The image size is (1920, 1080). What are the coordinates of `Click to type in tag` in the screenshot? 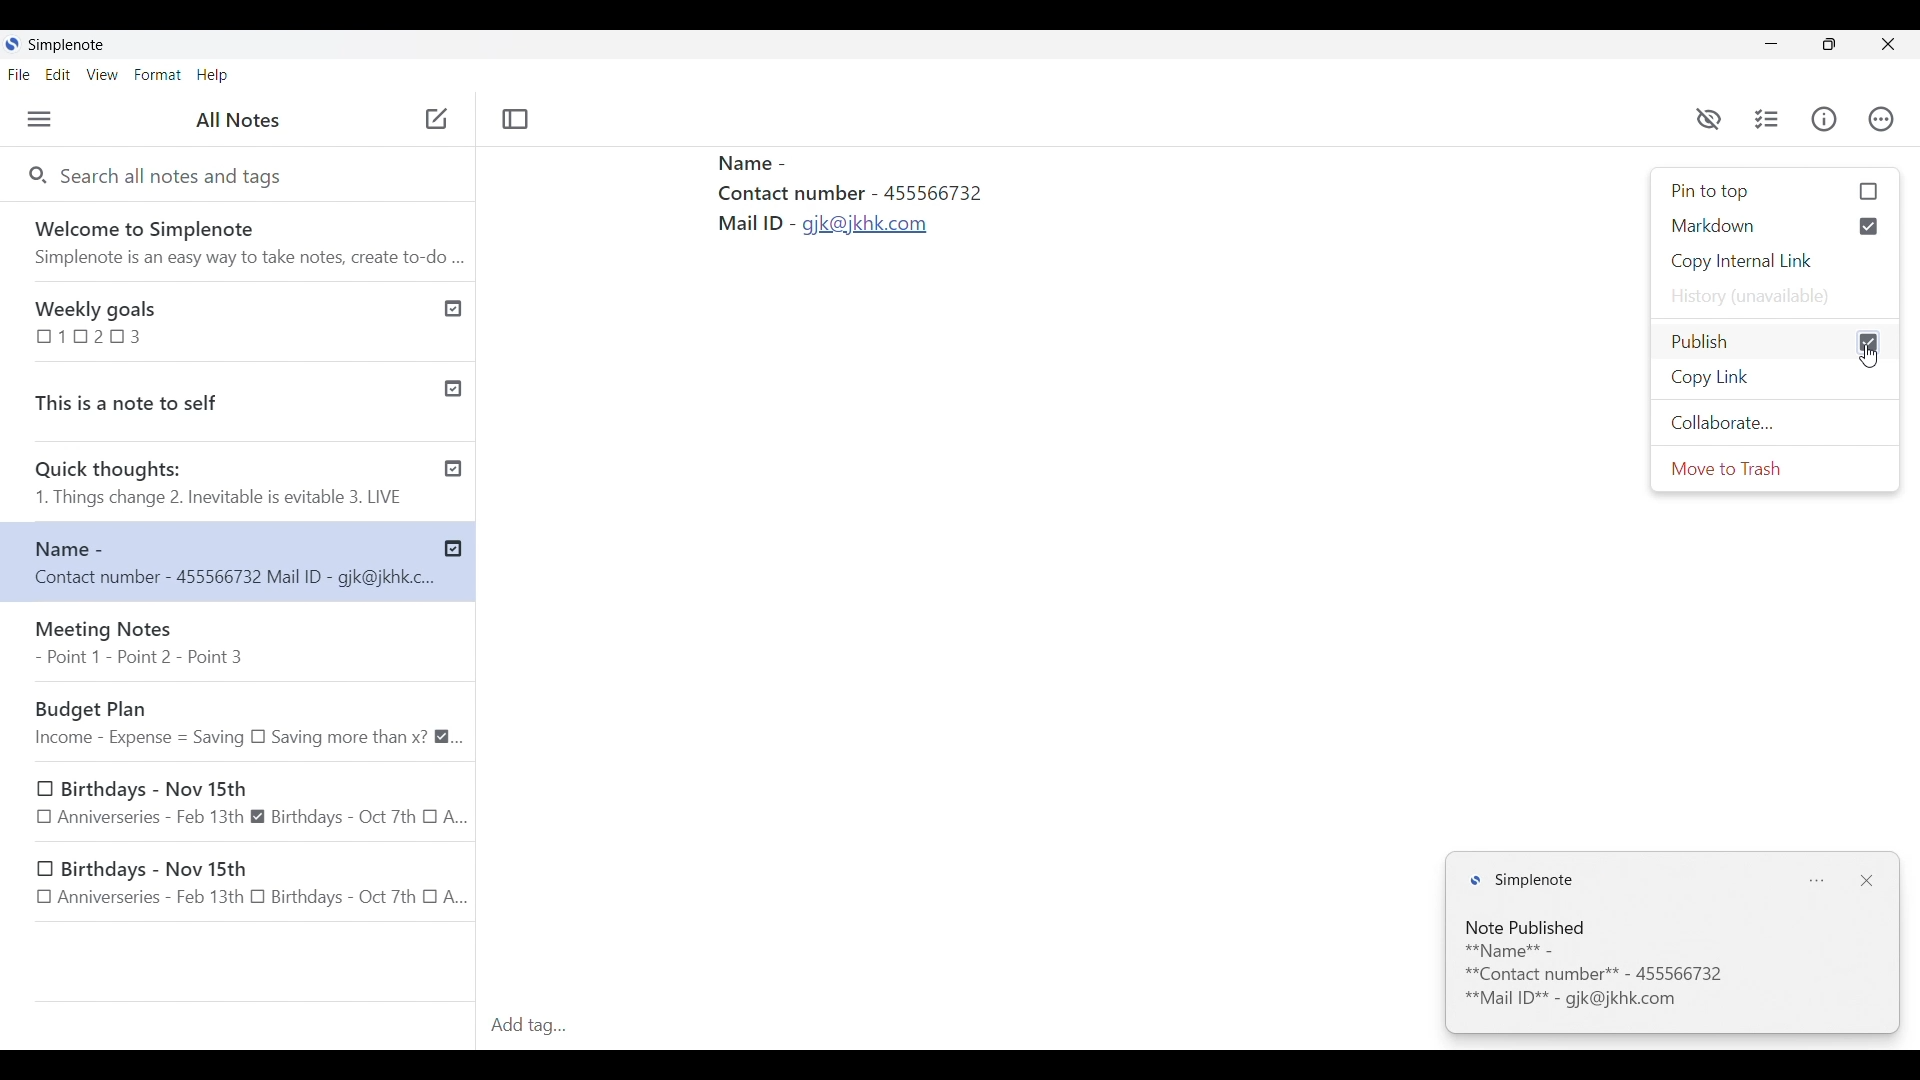 It's located at (959, 1026).